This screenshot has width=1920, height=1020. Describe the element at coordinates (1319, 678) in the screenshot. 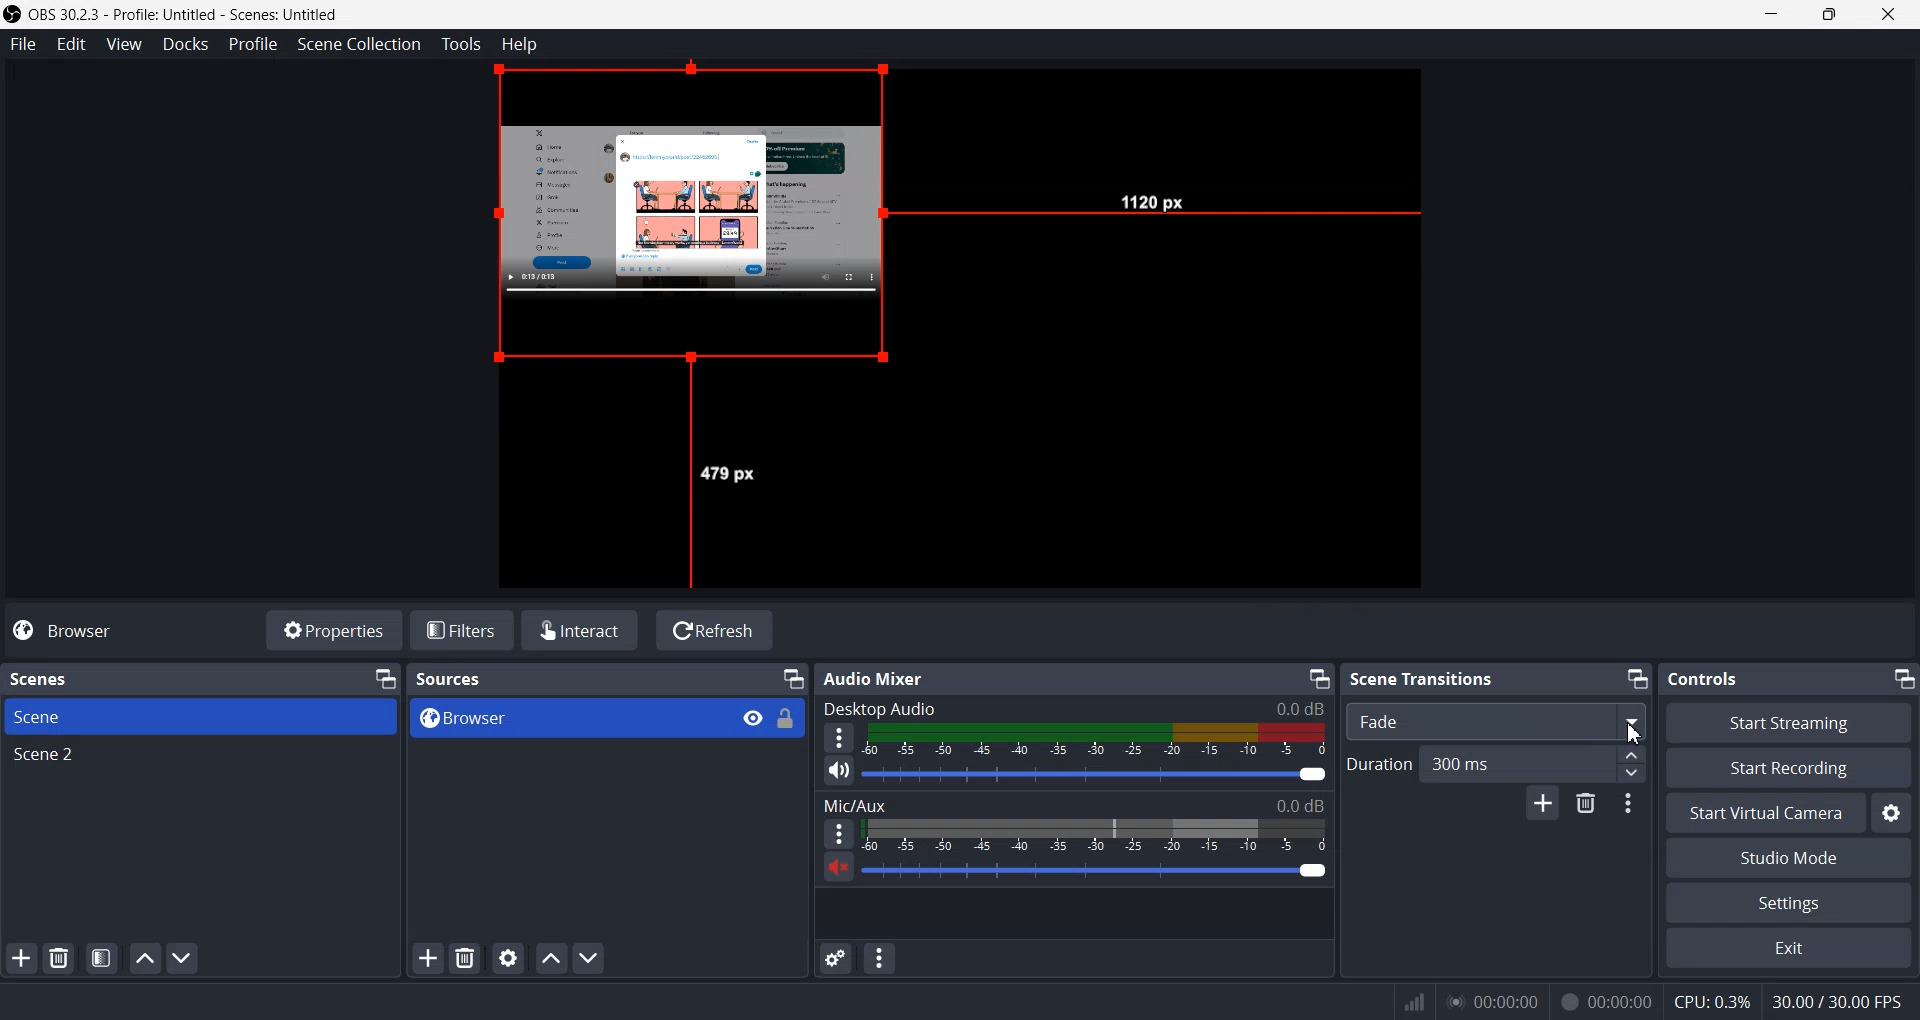

I see `Minimize` at that location.